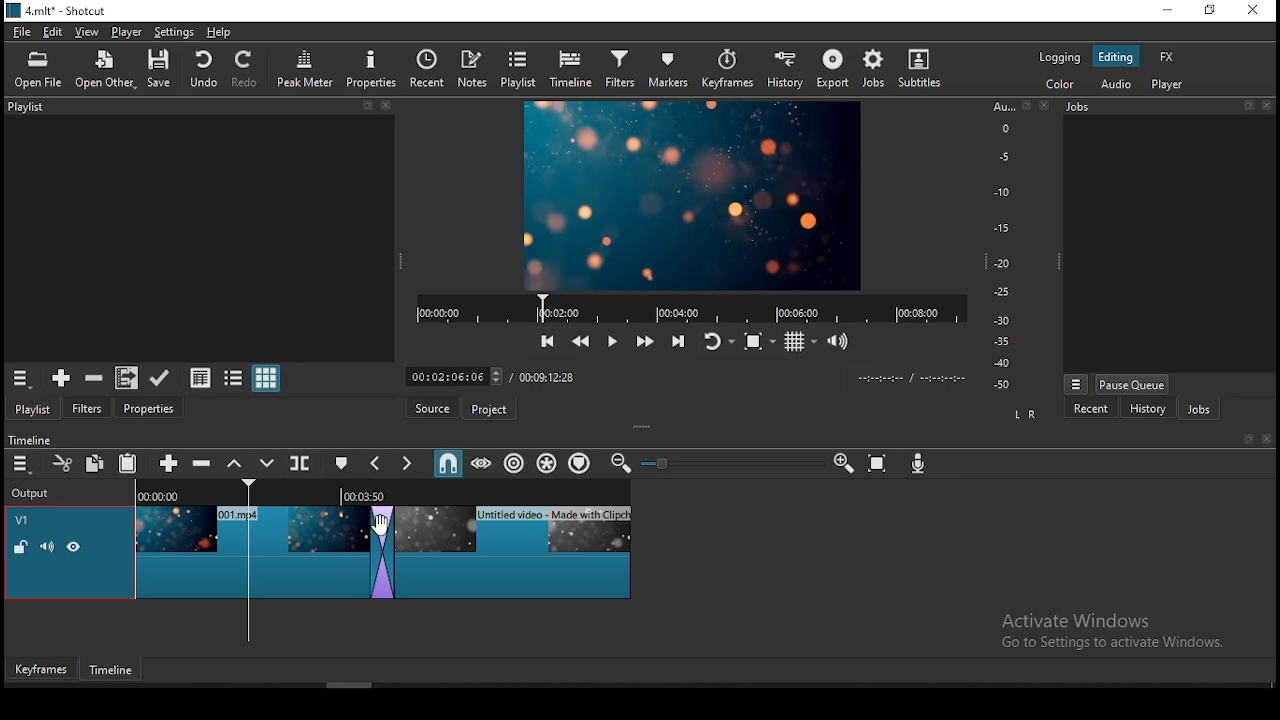 The image size is (1280, 720). I want to click on color, so click(1059, 86).